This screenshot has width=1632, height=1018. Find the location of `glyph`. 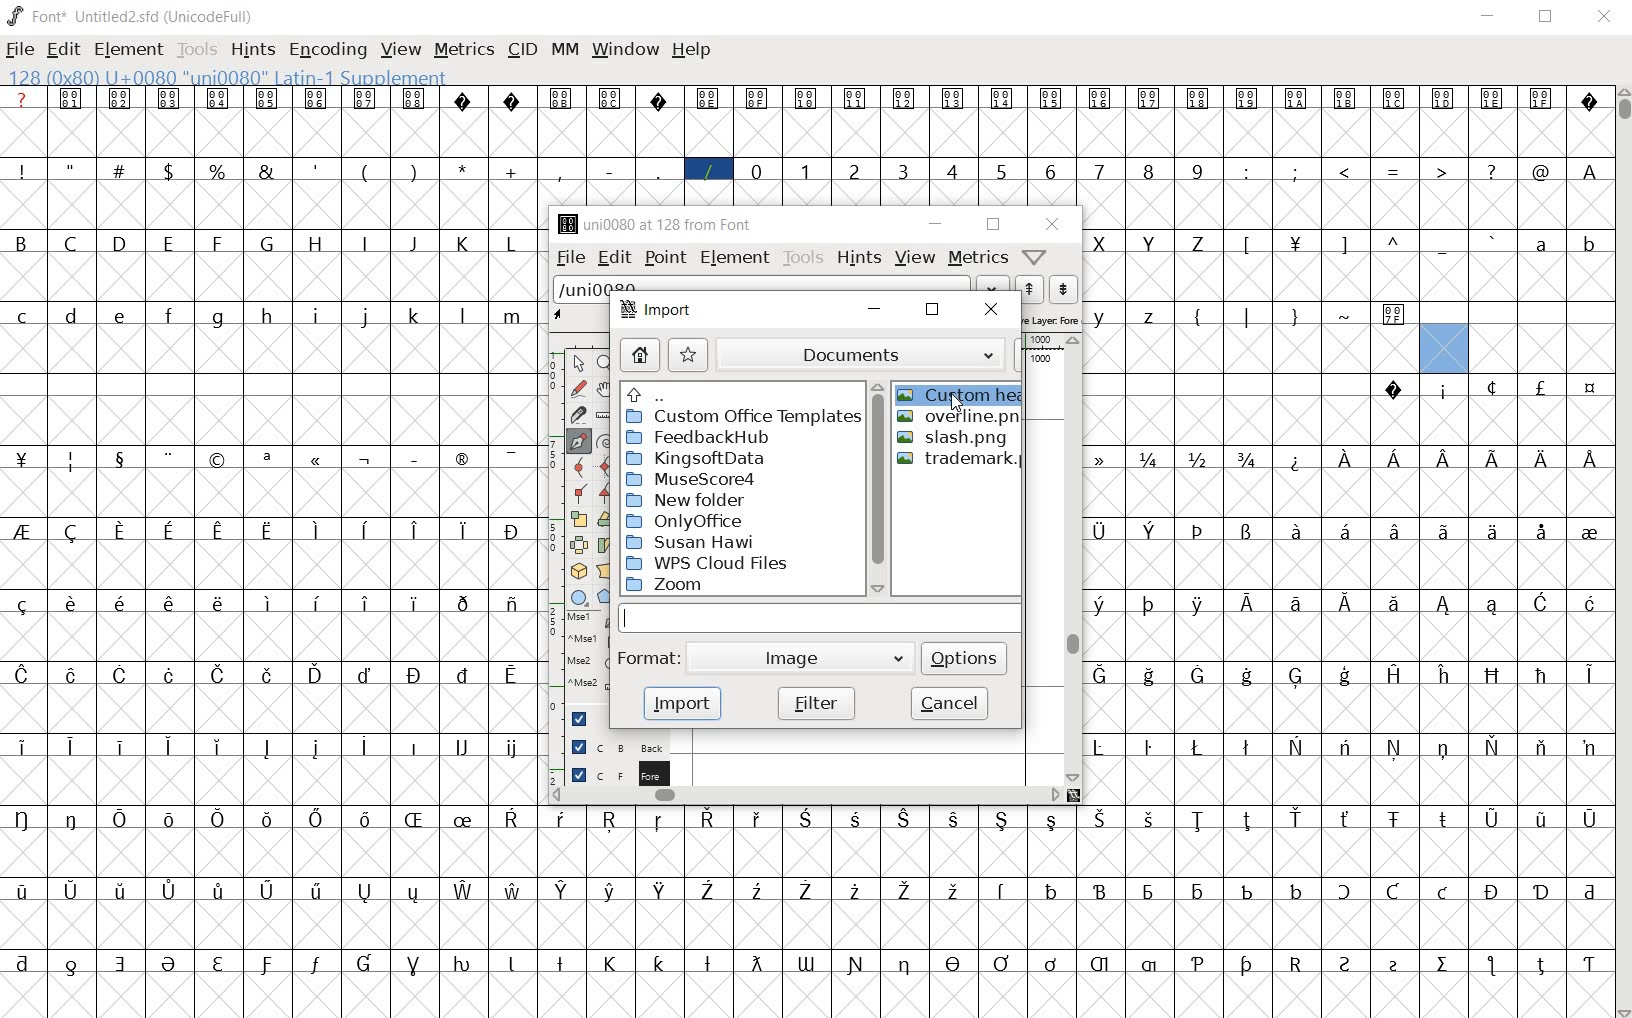

glyph is located at coordinates (1100, 891).